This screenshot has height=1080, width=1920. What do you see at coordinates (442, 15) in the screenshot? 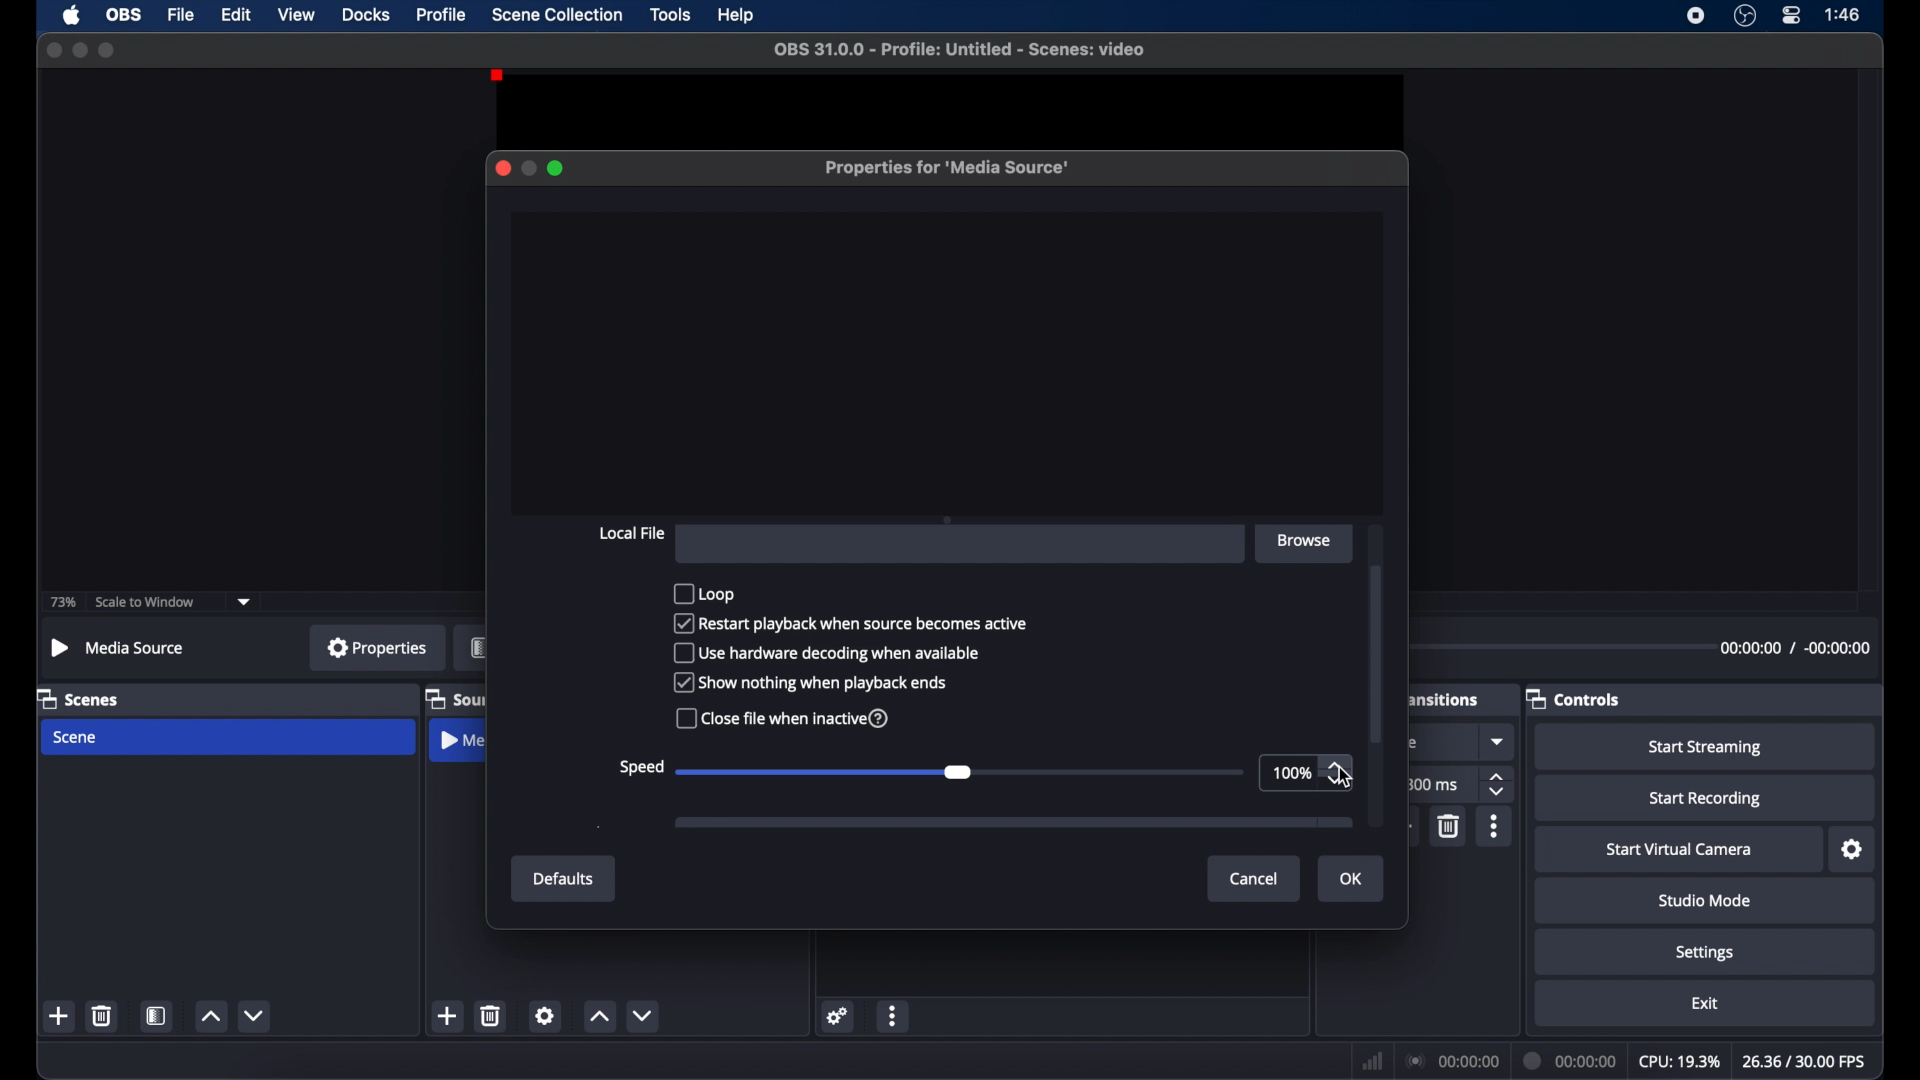
I see `profile` at bounding box center [442, 15].